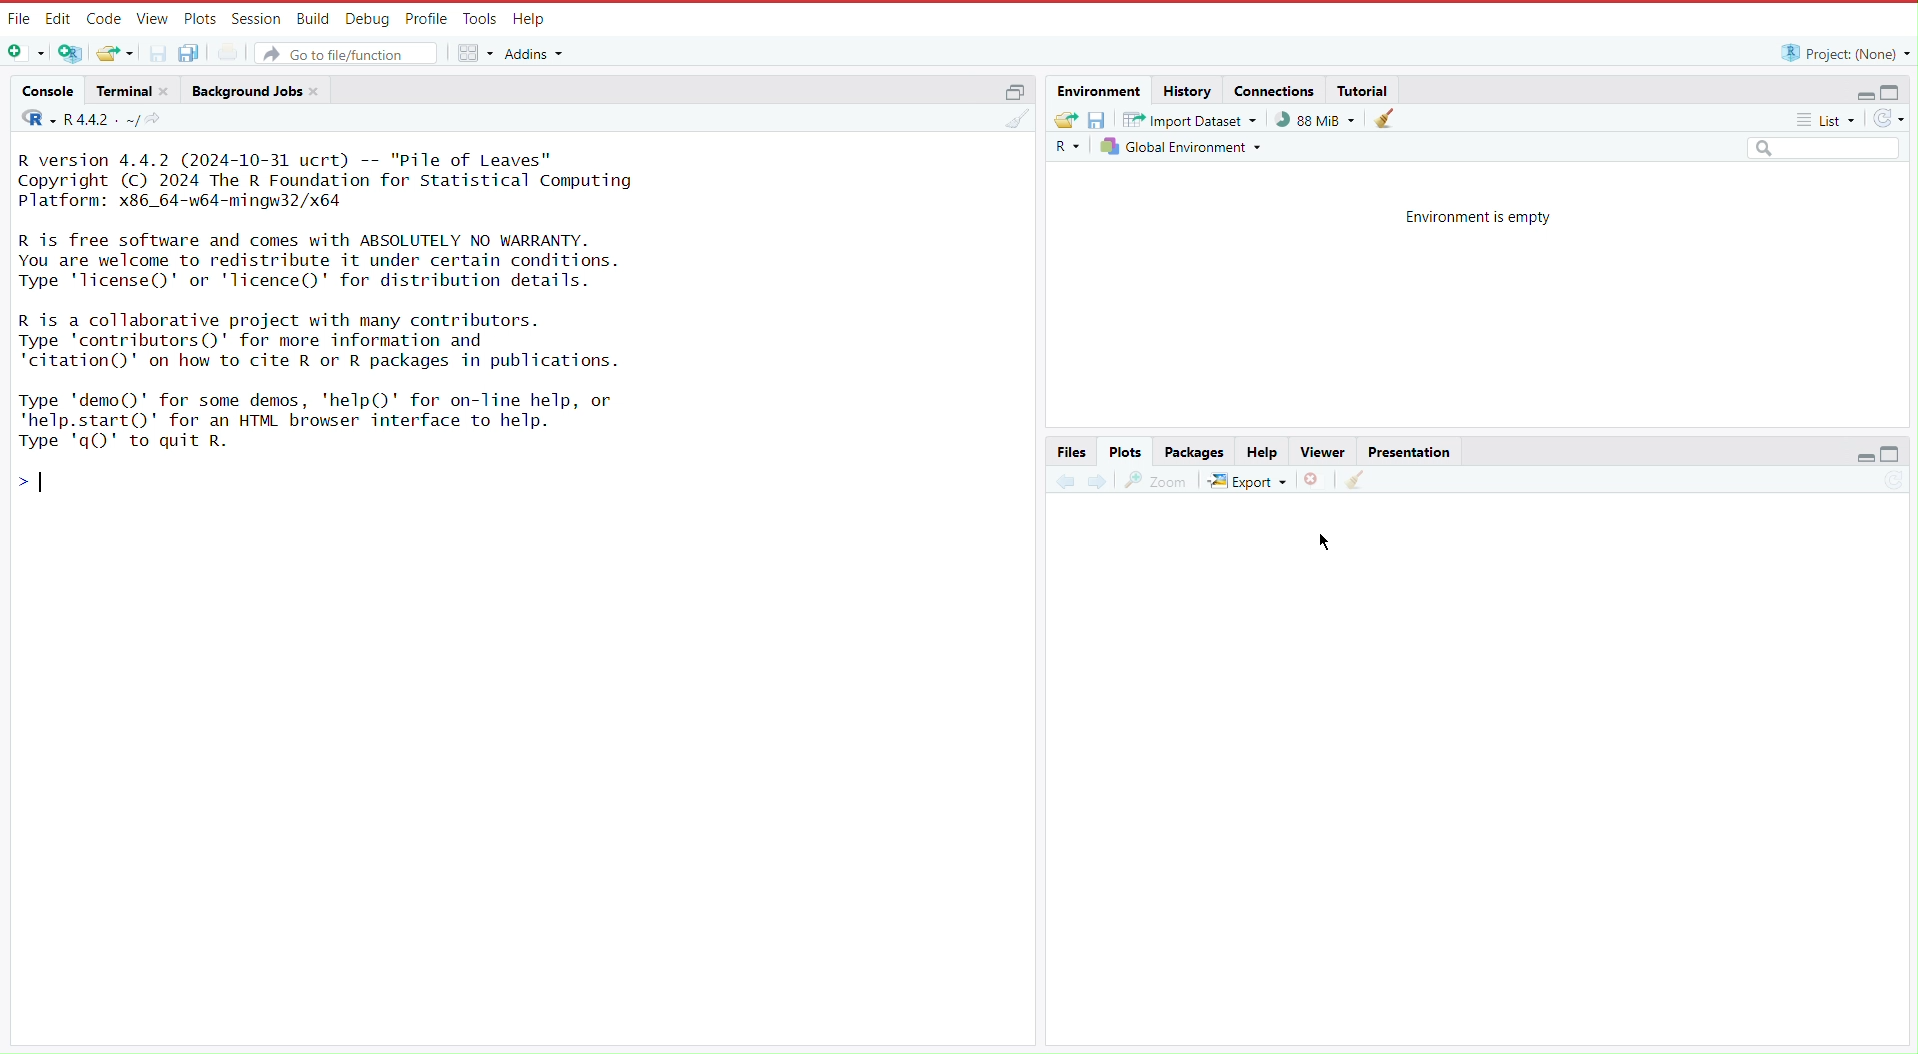 The height and width of the screenshot is (1054, 1918). What do you see at coordinates (114, 52) in the screenshot?
I see `Open an existing file (Ctrl + O)` at bounding box center [114, 52].